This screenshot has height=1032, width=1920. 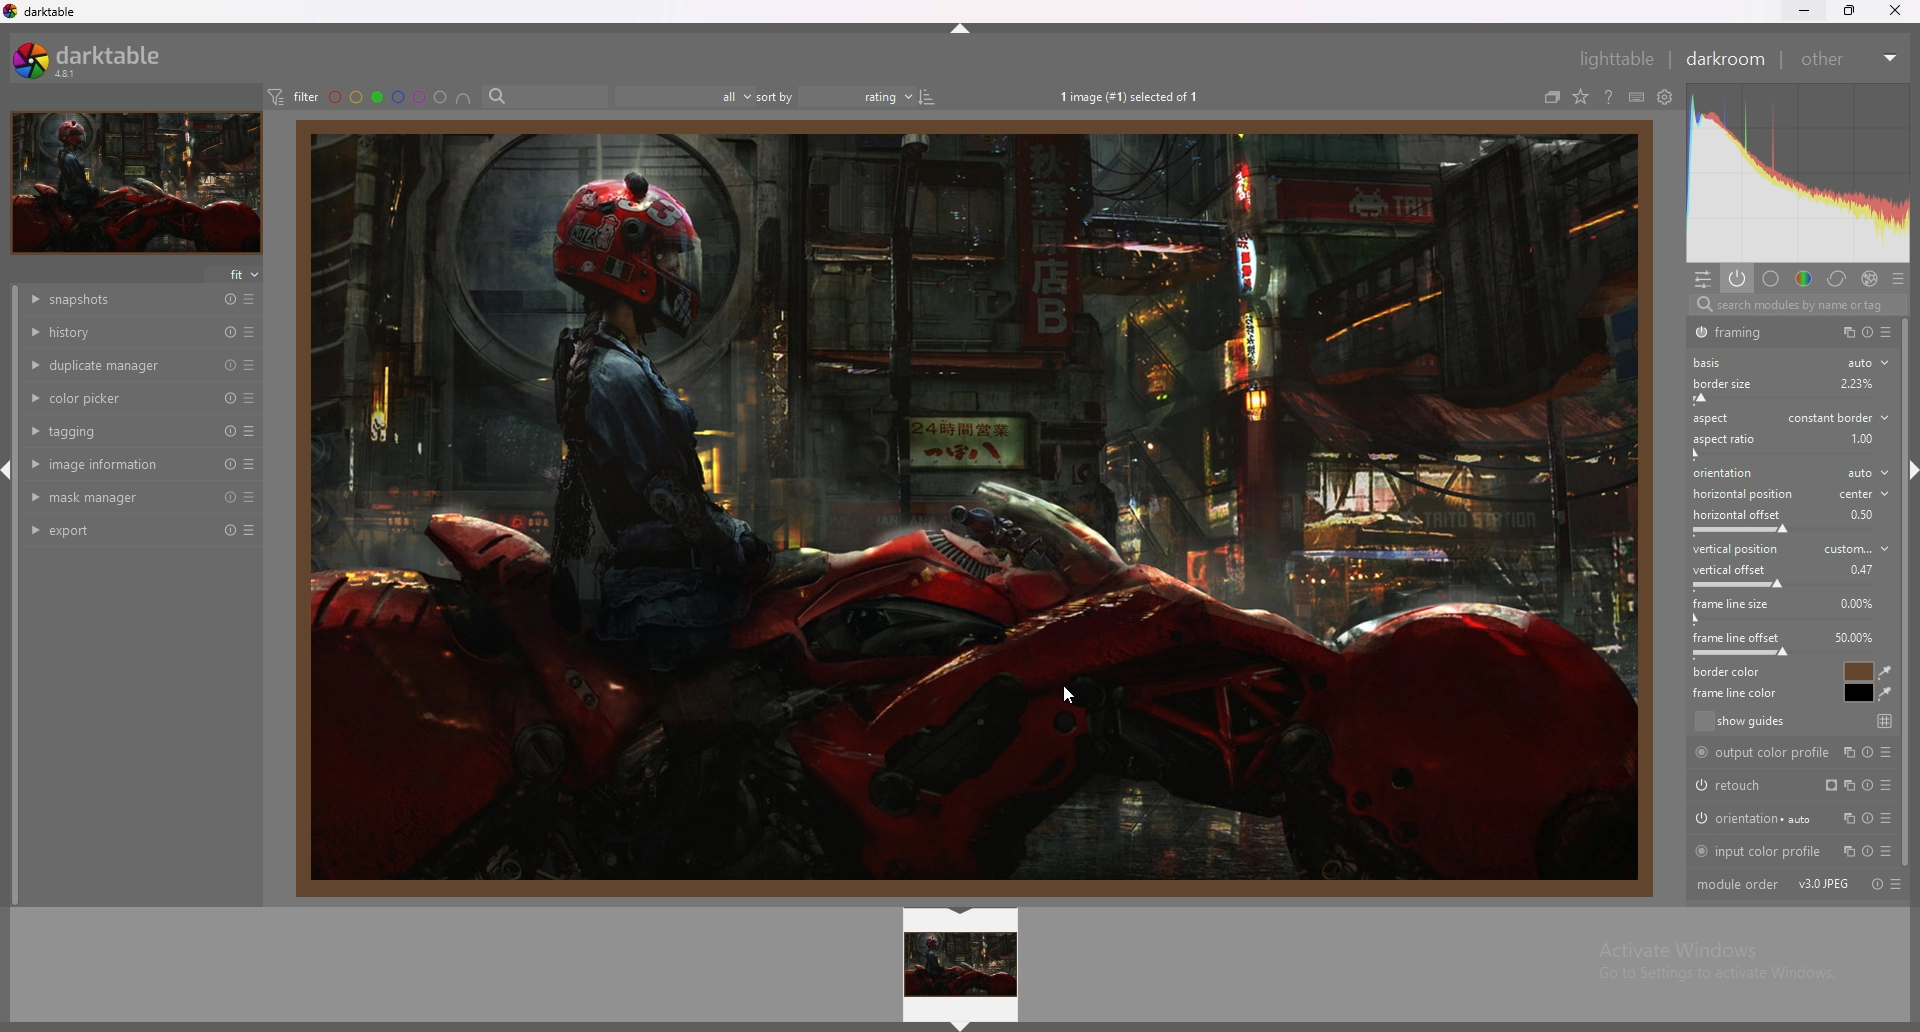 I want to click on vertical offset bar, so click(x=1786, y=585).